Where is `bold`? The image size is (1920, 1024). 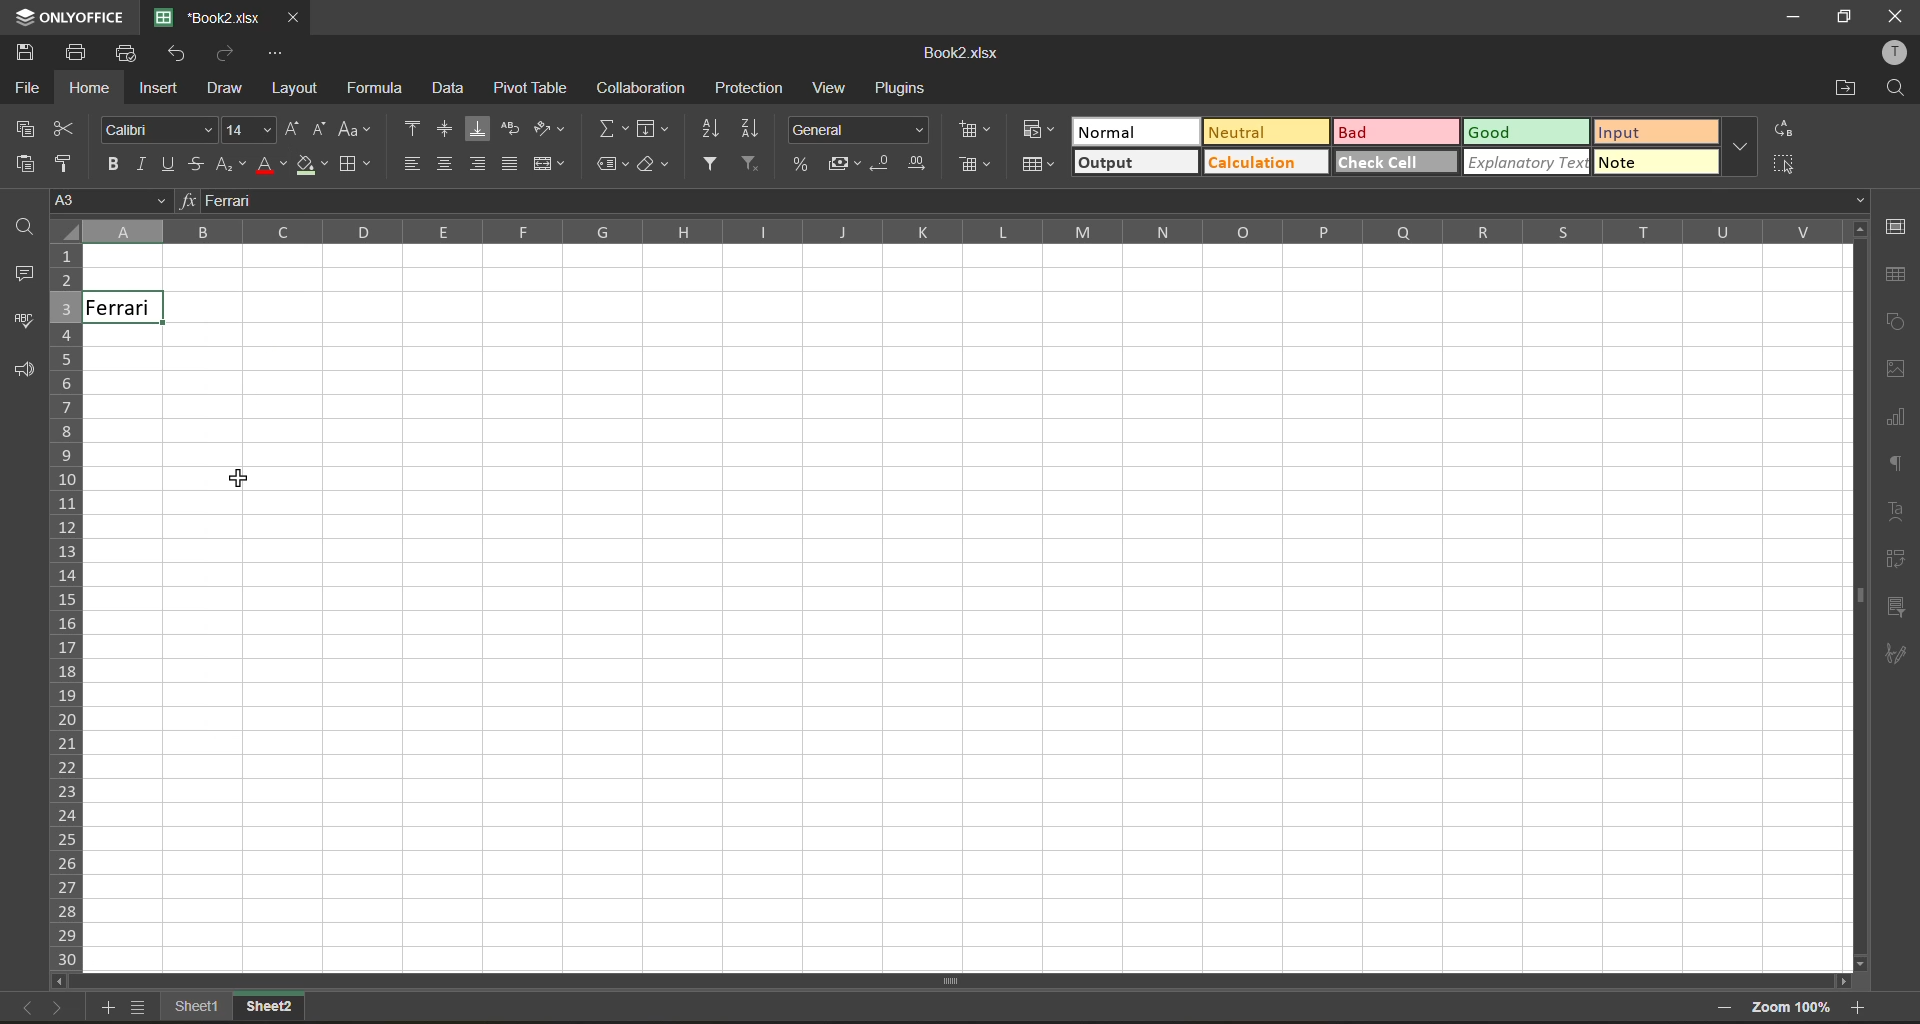 bold is located at coordinates (111, 165).